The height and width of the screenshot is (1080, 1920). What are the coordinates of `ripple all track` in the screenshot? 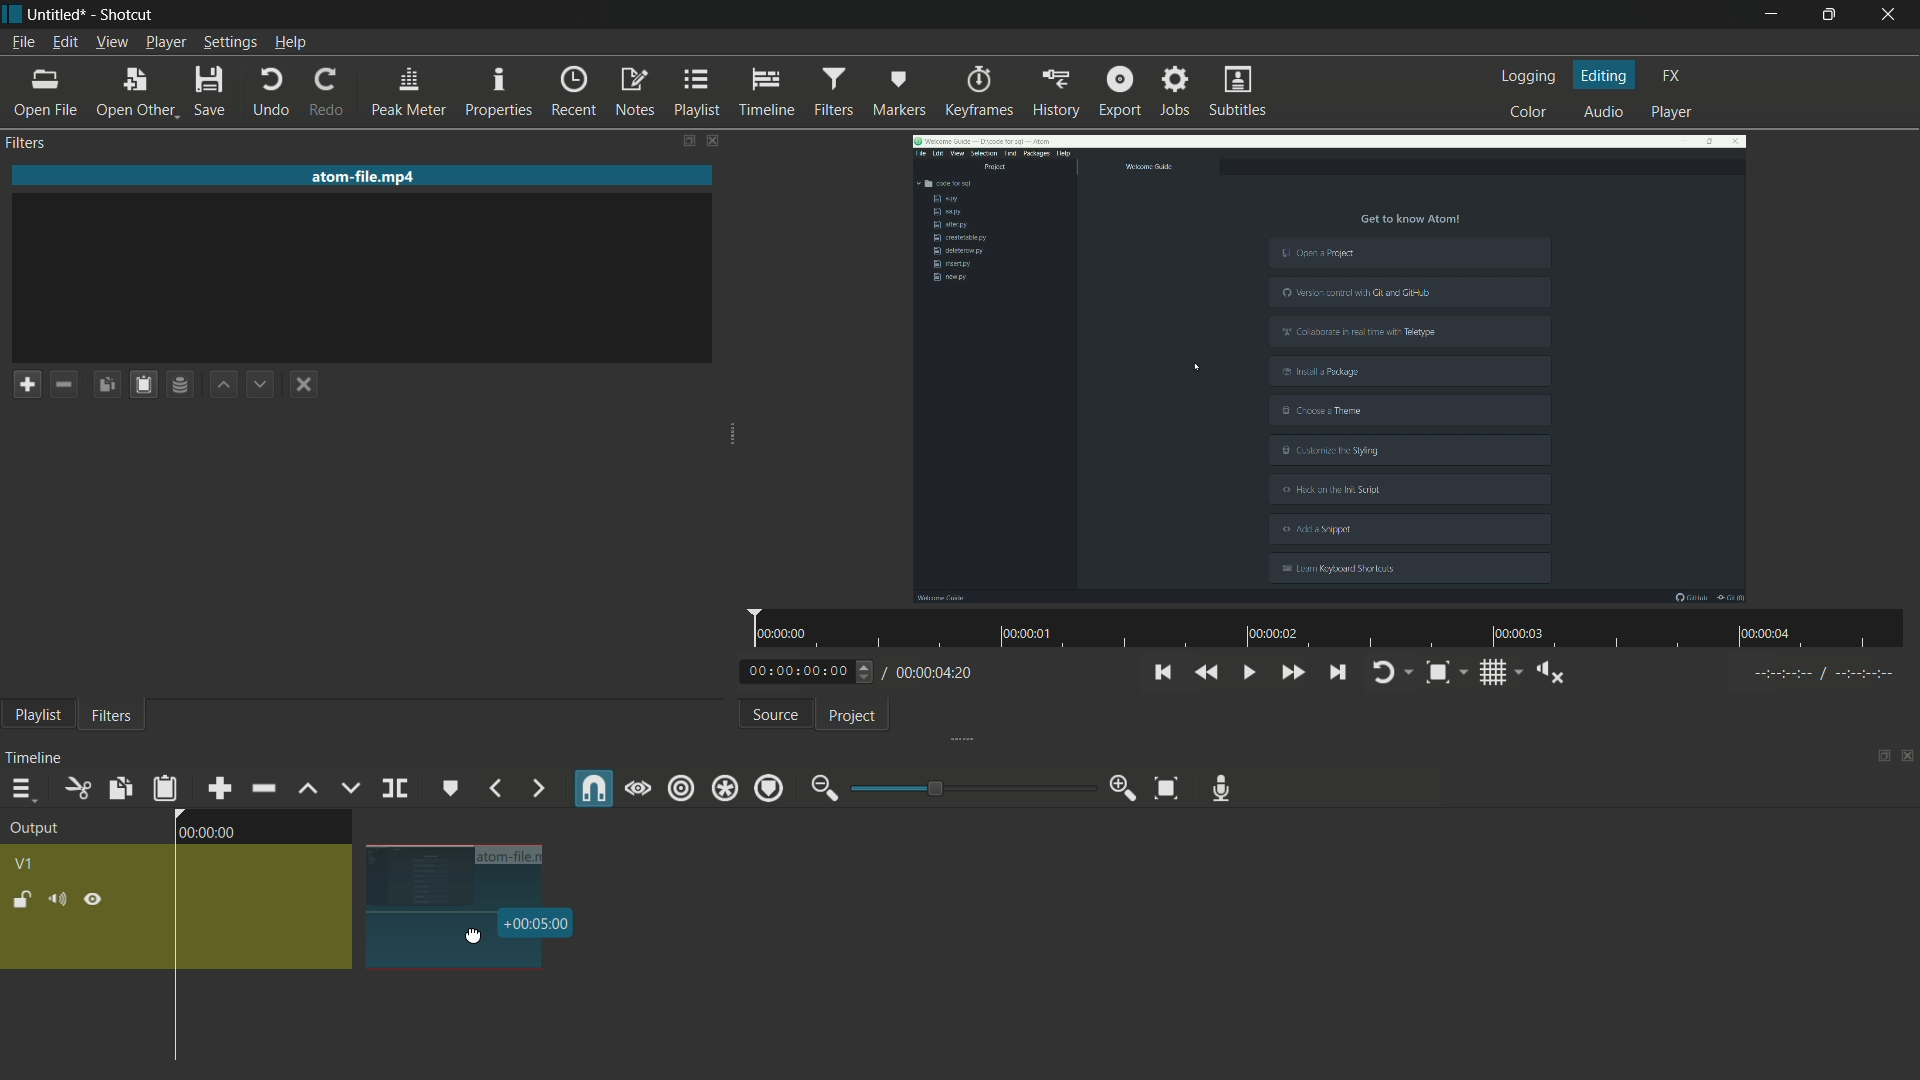 It's located at (727, 787).